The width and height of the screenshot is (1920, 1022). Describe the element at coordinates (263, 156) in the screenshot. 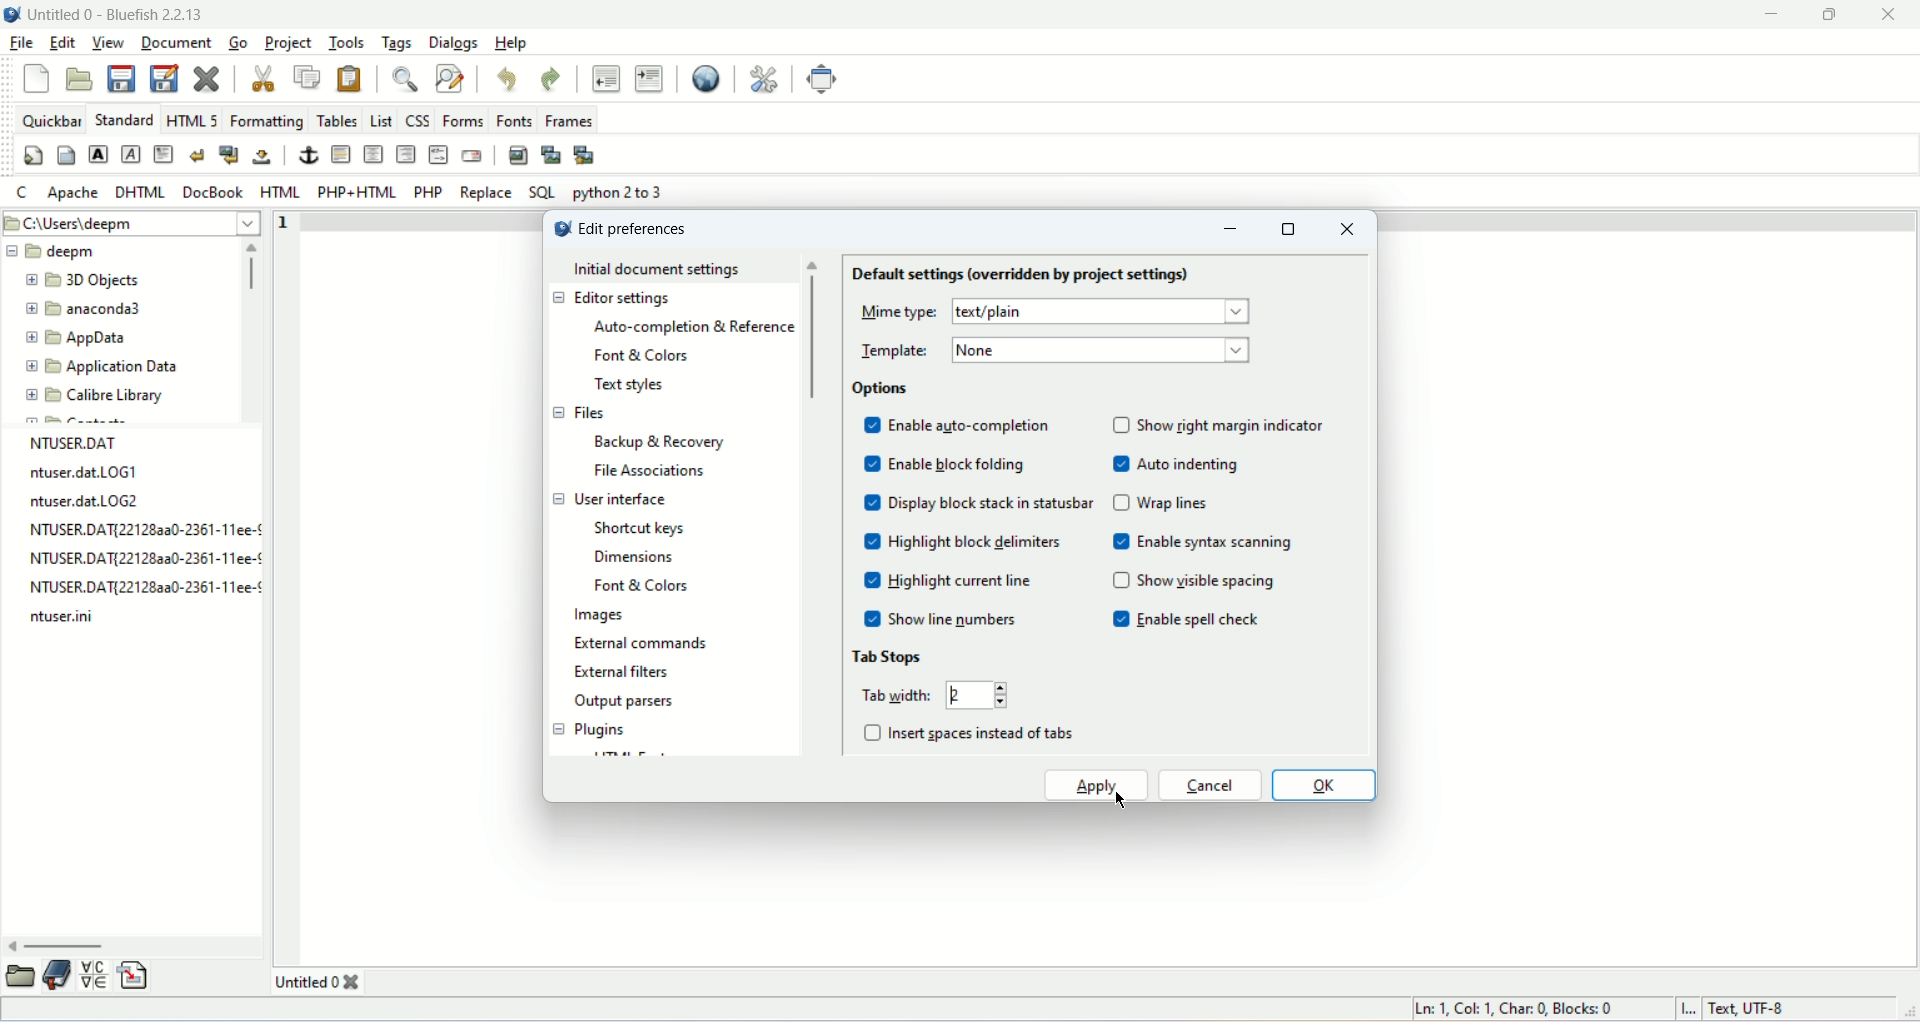

I see `non breaking space` at that location.